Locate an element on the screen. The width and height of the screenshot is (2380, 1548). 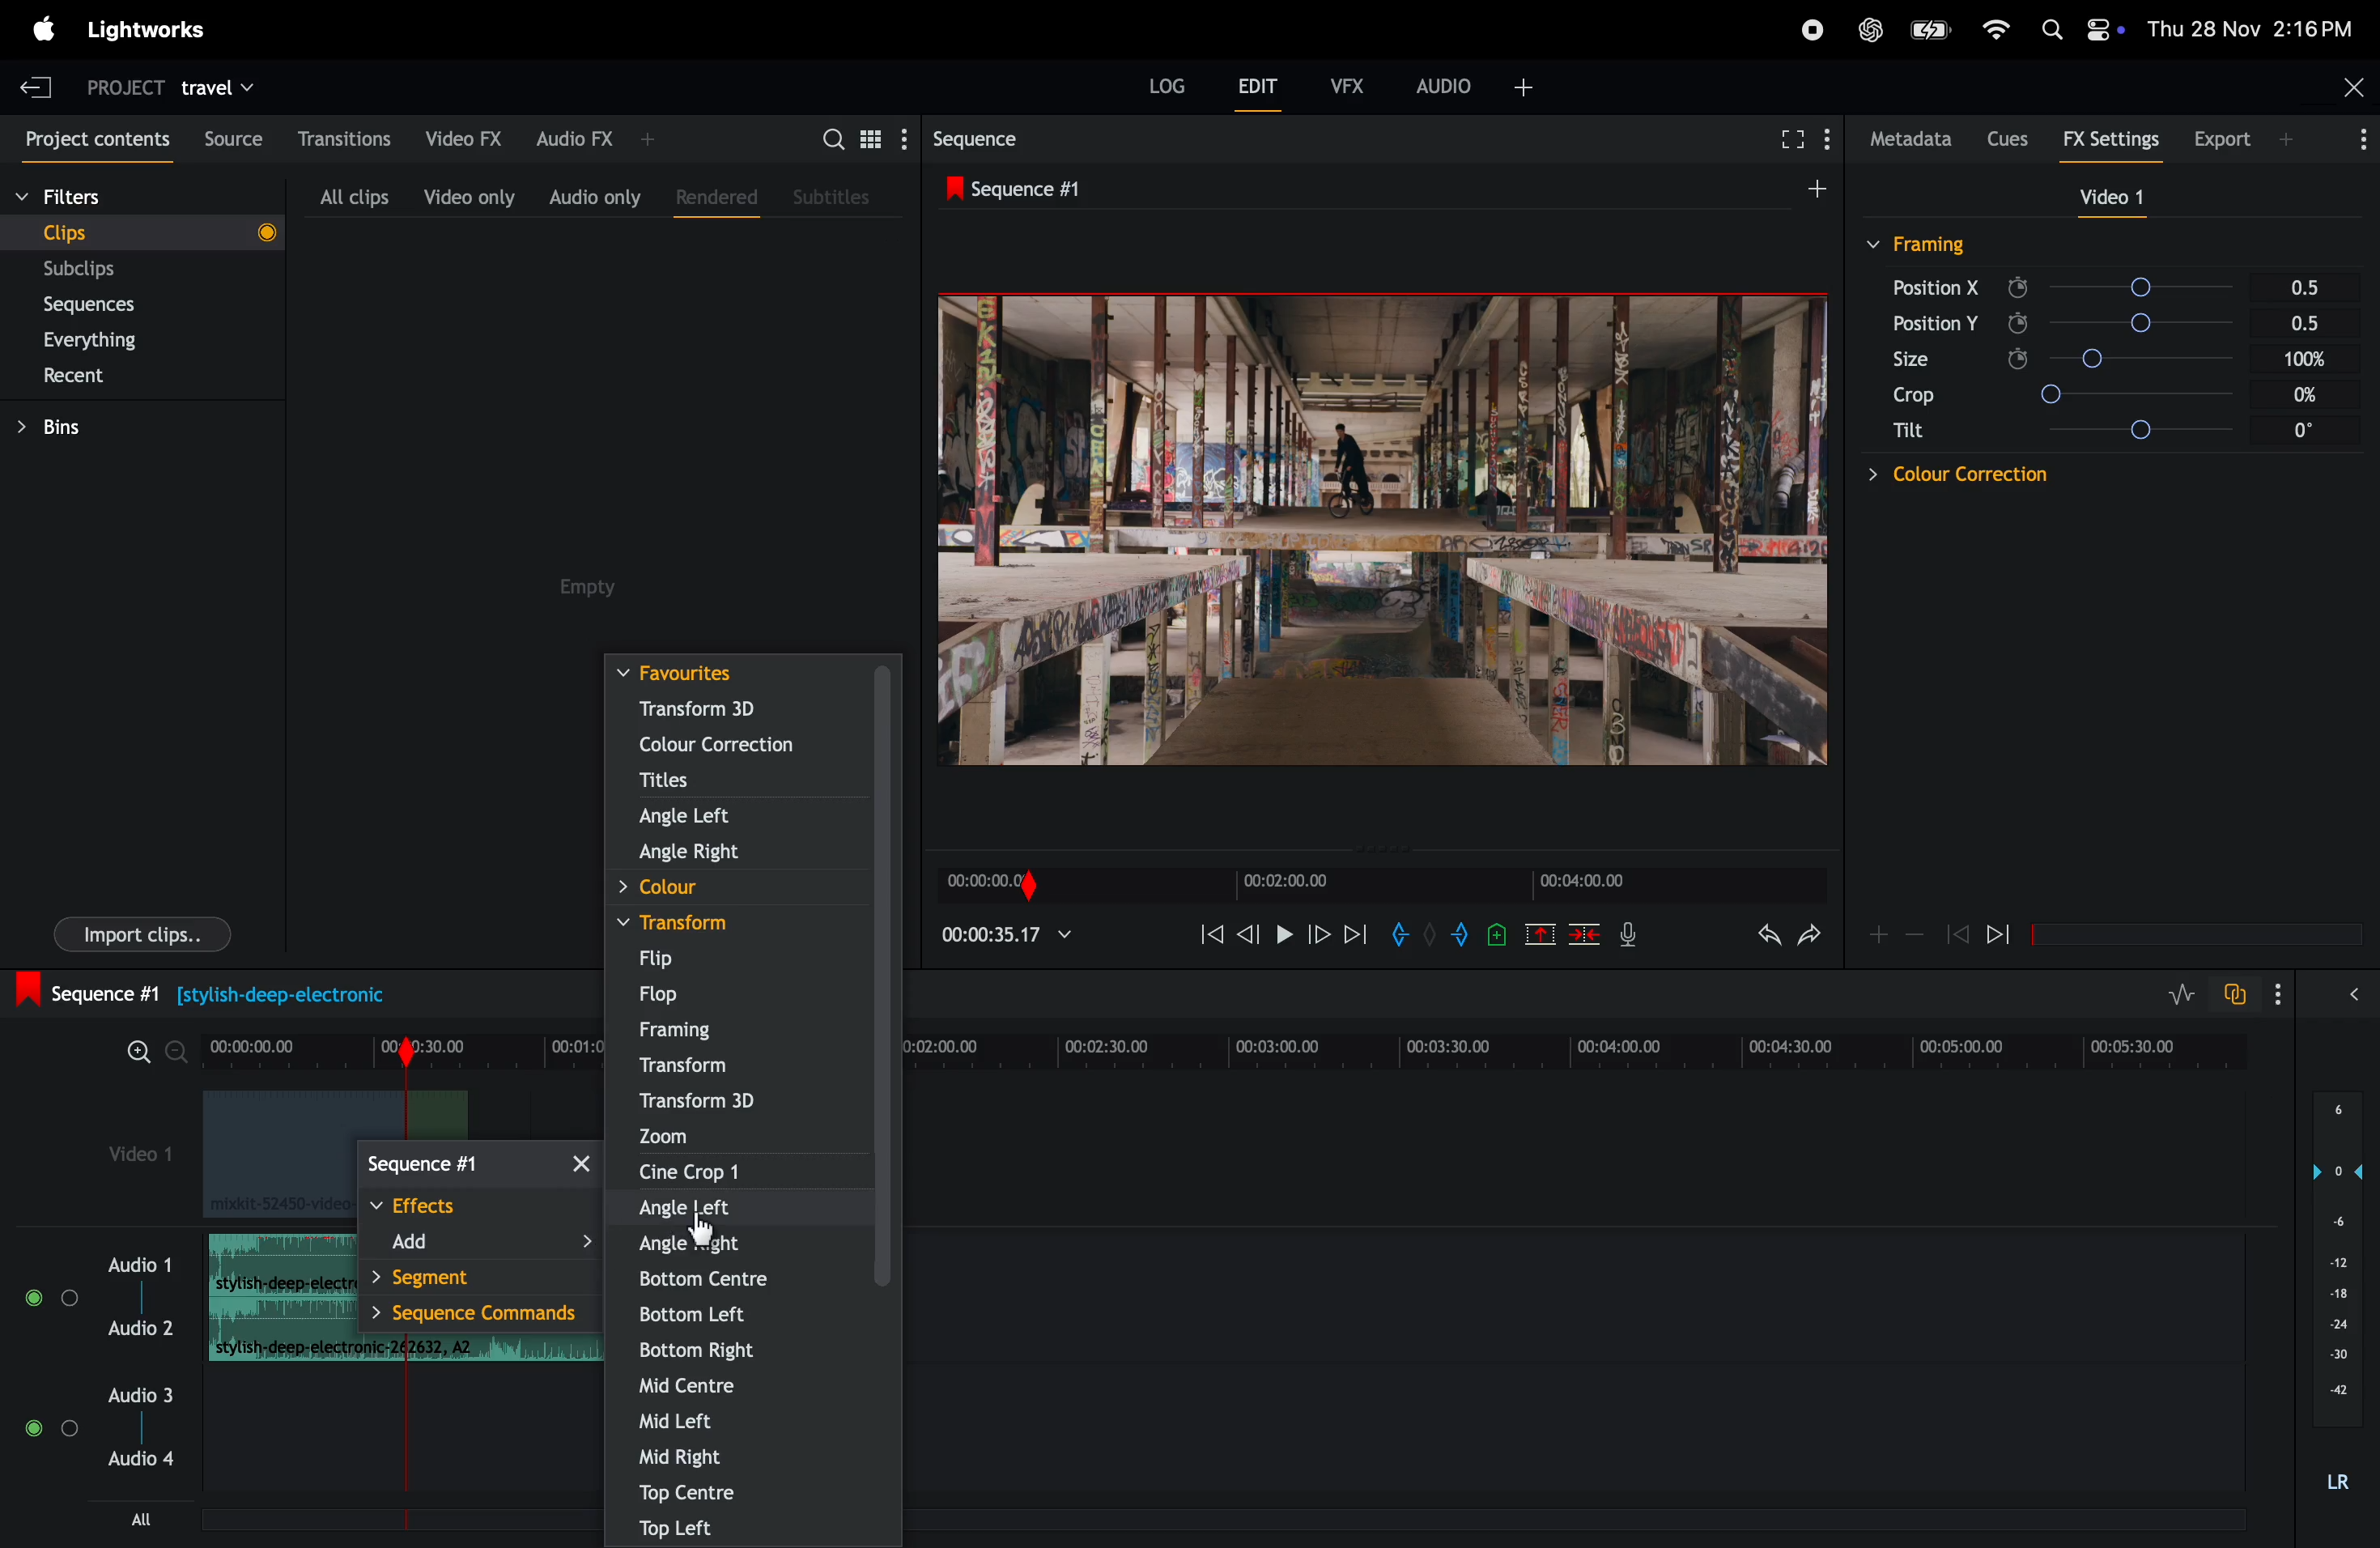
add is located at coordinates (479, 1243).